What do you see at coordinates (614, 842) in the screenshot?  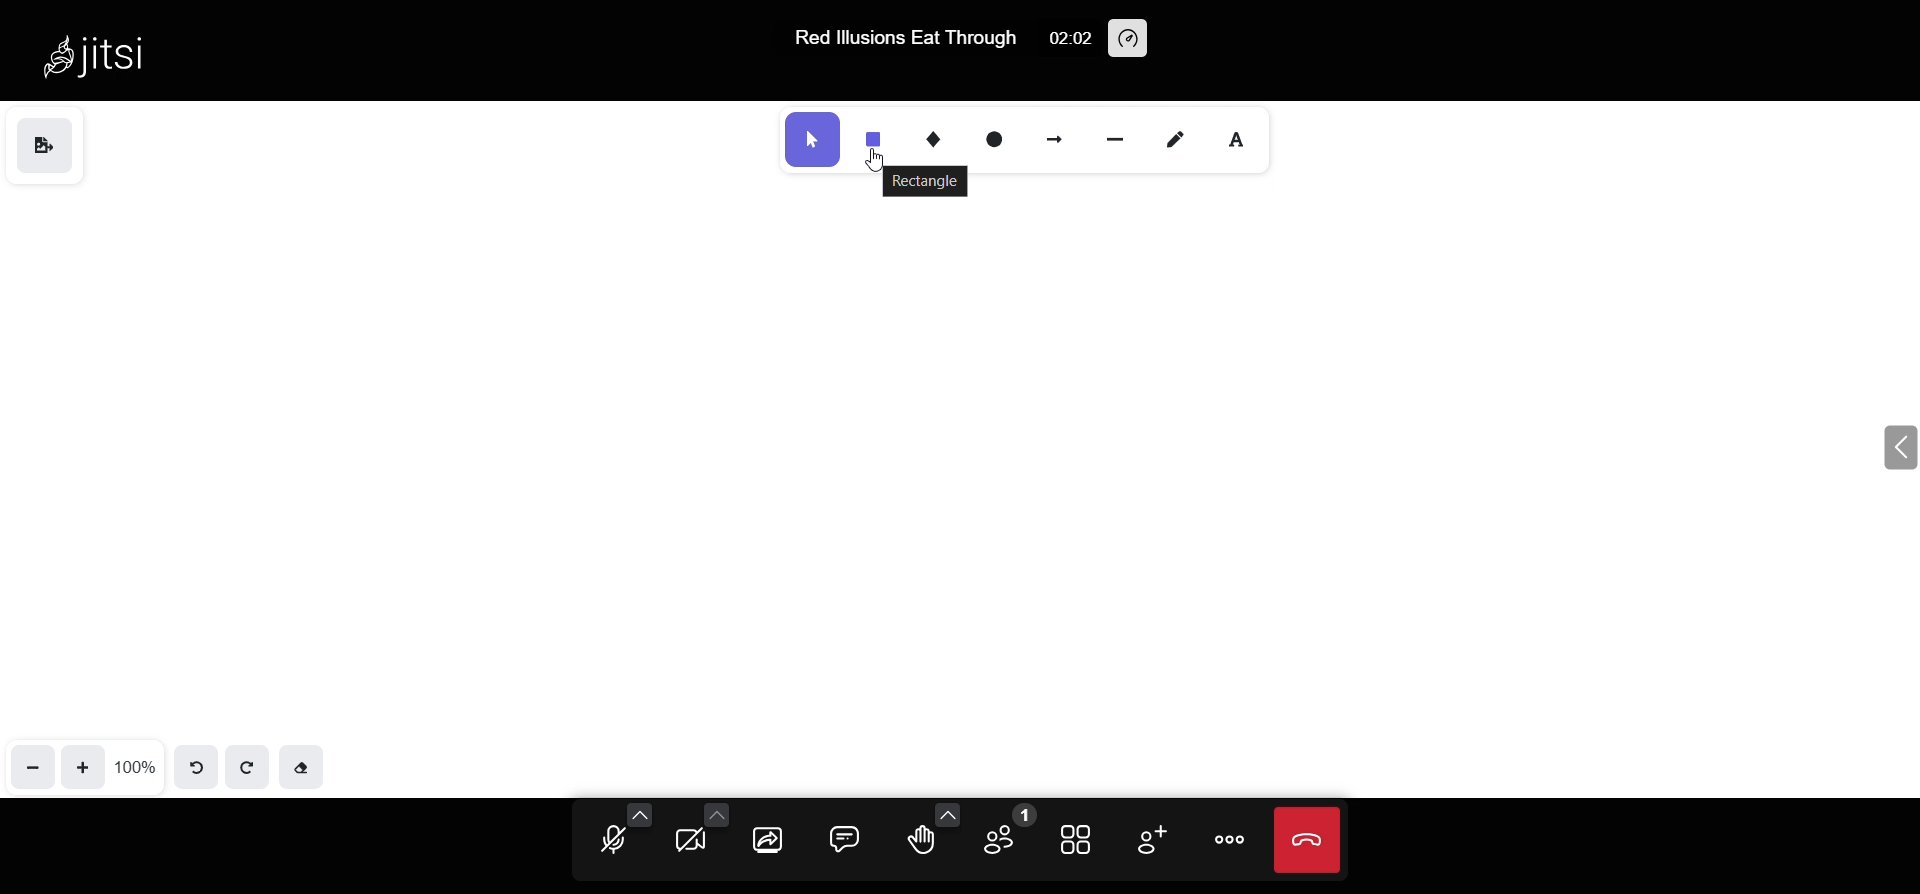 I see `microphone` at bounding box center [614, 842].